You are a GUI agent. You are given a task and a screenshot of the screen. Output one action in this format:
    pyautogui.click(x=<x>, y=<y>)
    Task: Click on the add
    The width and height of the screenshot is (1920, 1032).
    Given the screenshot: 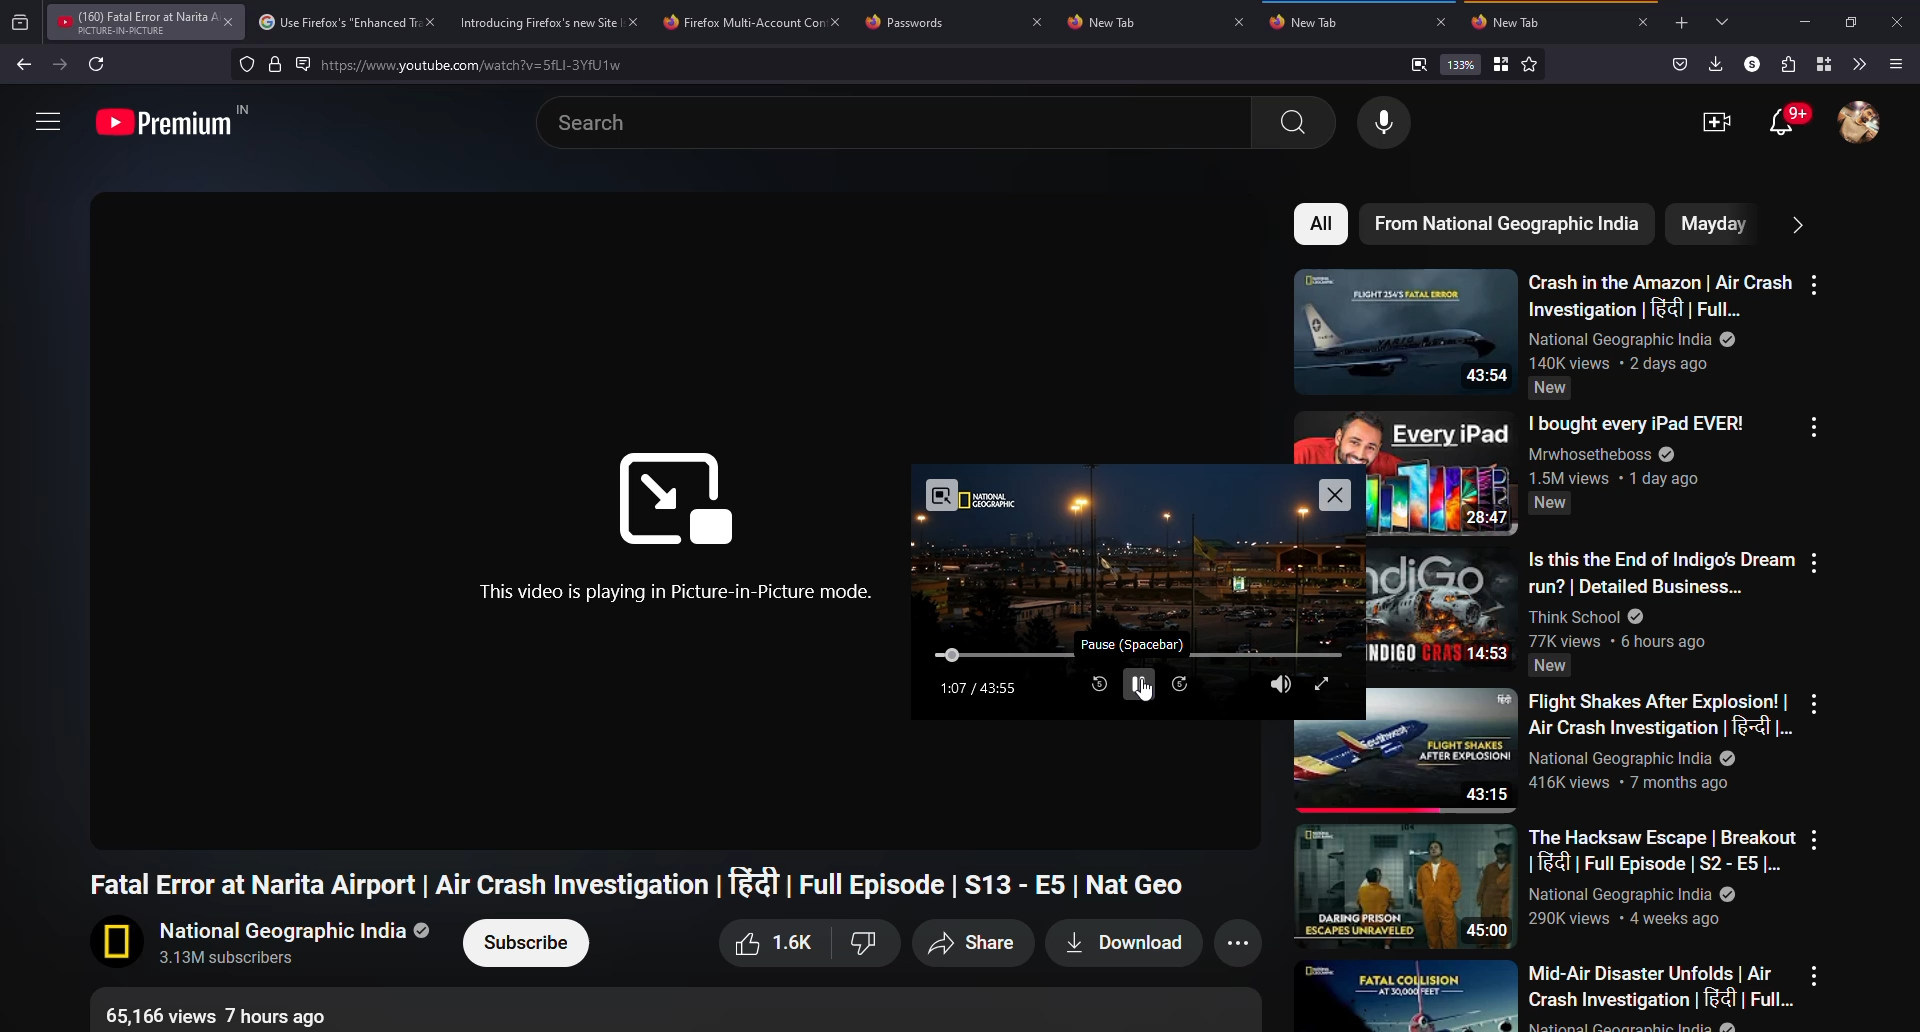 What is the action you would take?
    pyautogui.click(x=1680, y=24)
    